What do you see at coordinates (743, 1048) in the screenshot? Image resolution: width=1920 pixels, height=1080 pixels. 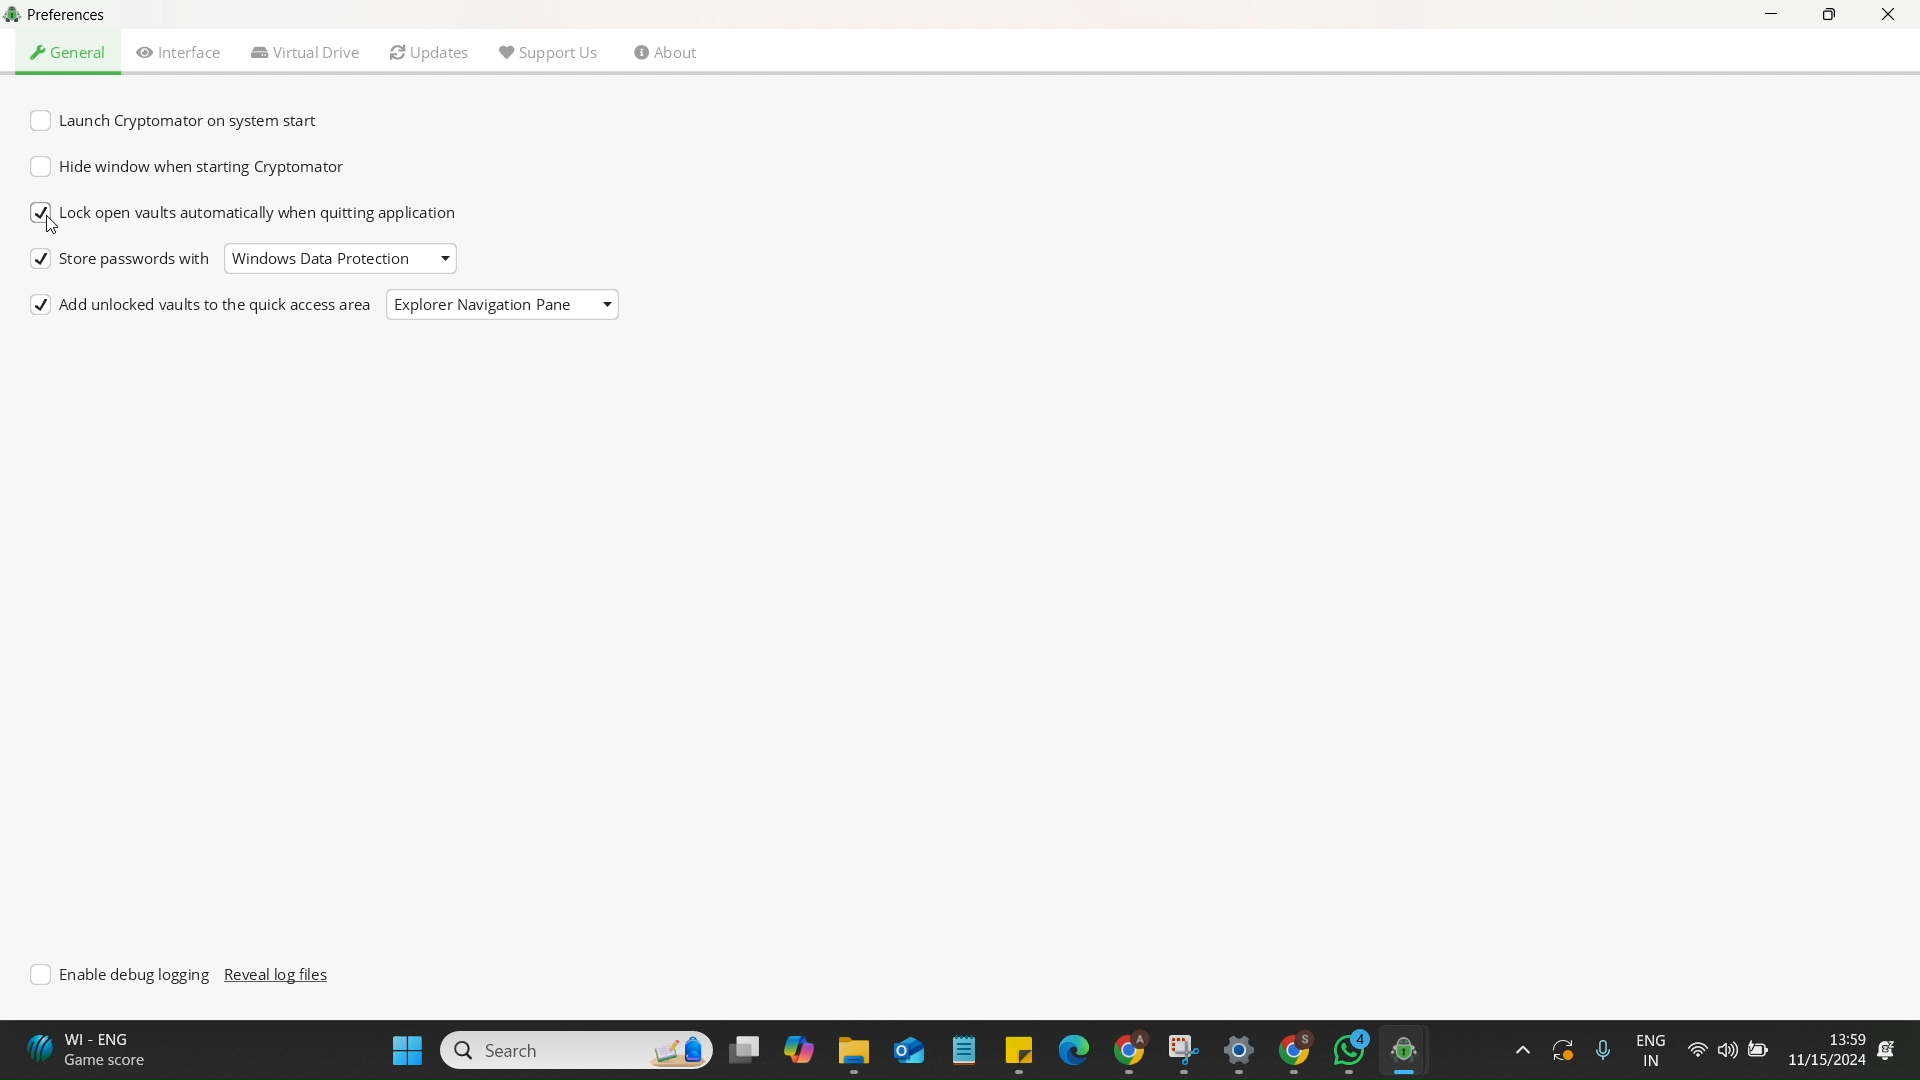 I see `Multiple Window` at bounding box center [743, 1048].